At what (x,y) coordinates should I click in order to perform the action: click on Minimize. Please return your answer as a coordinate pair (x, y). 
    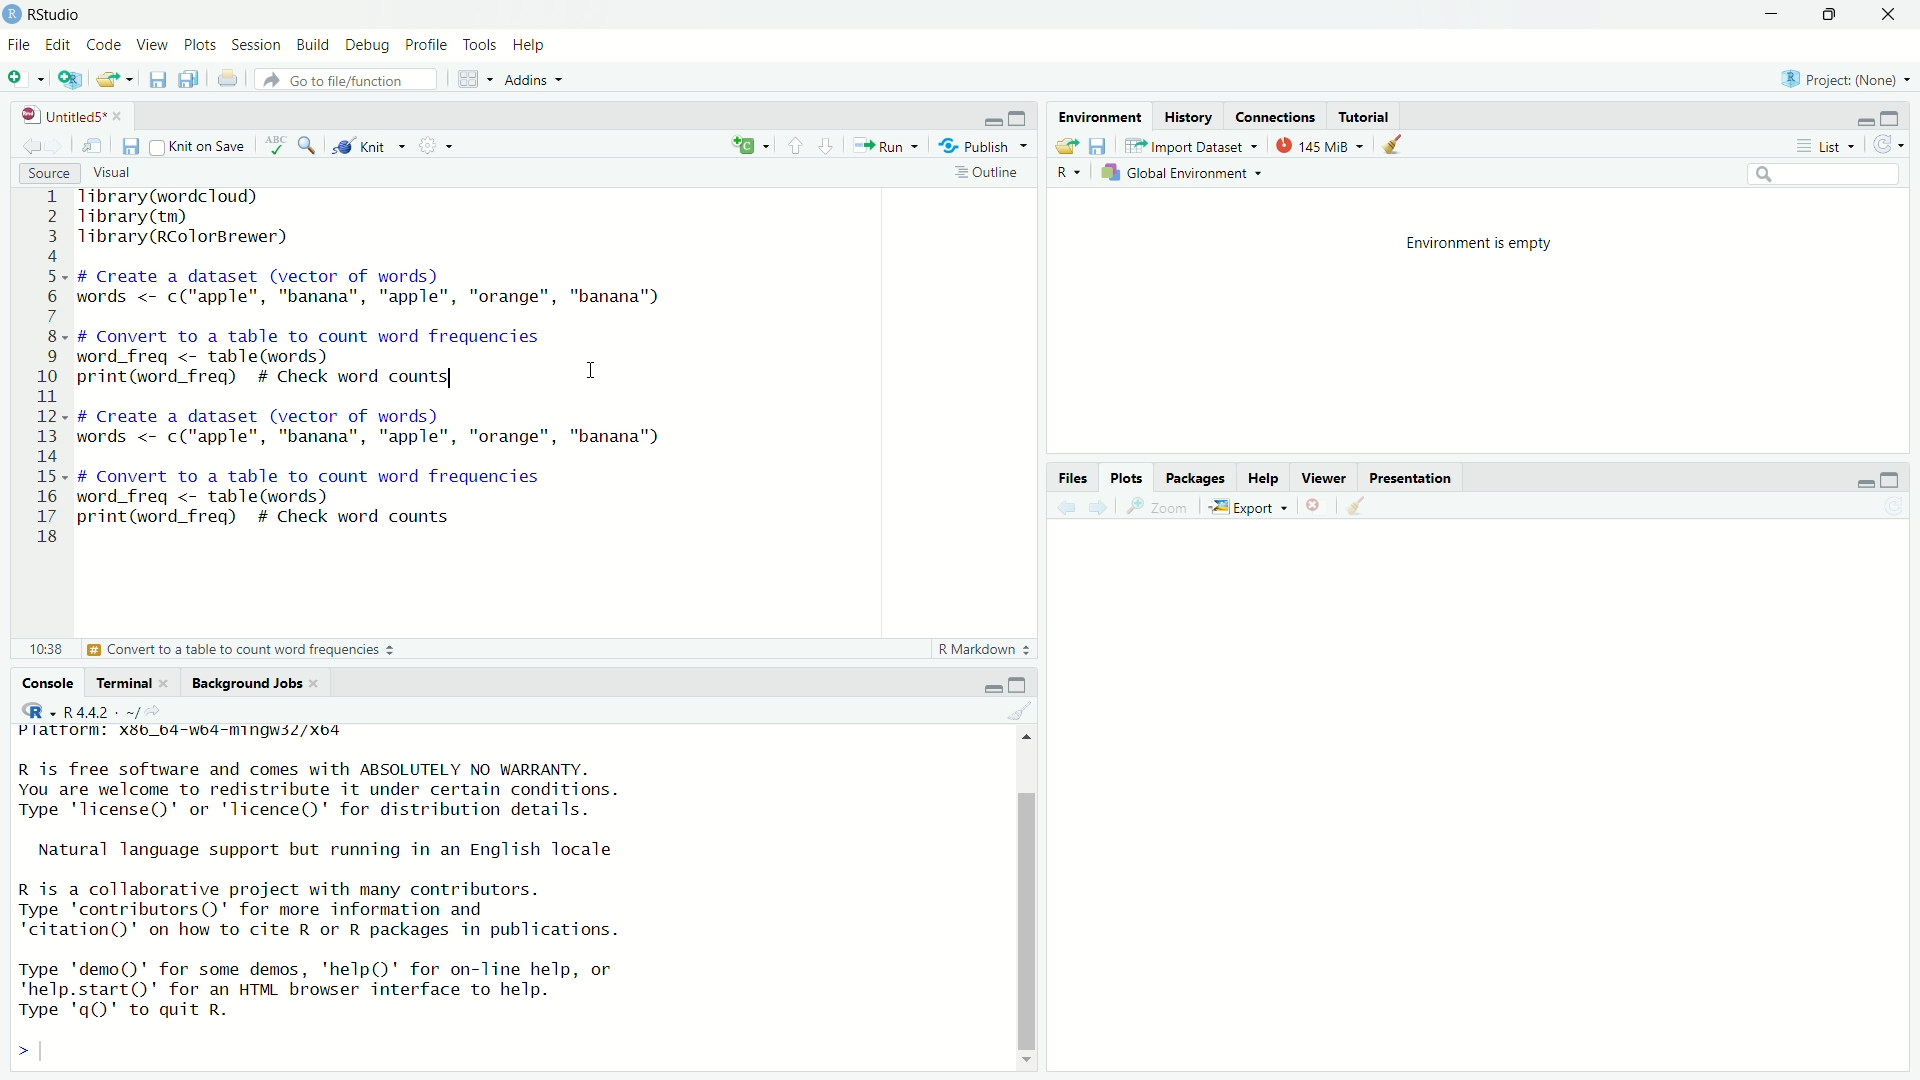
    Looking at the image, I should click on (1865, 125).